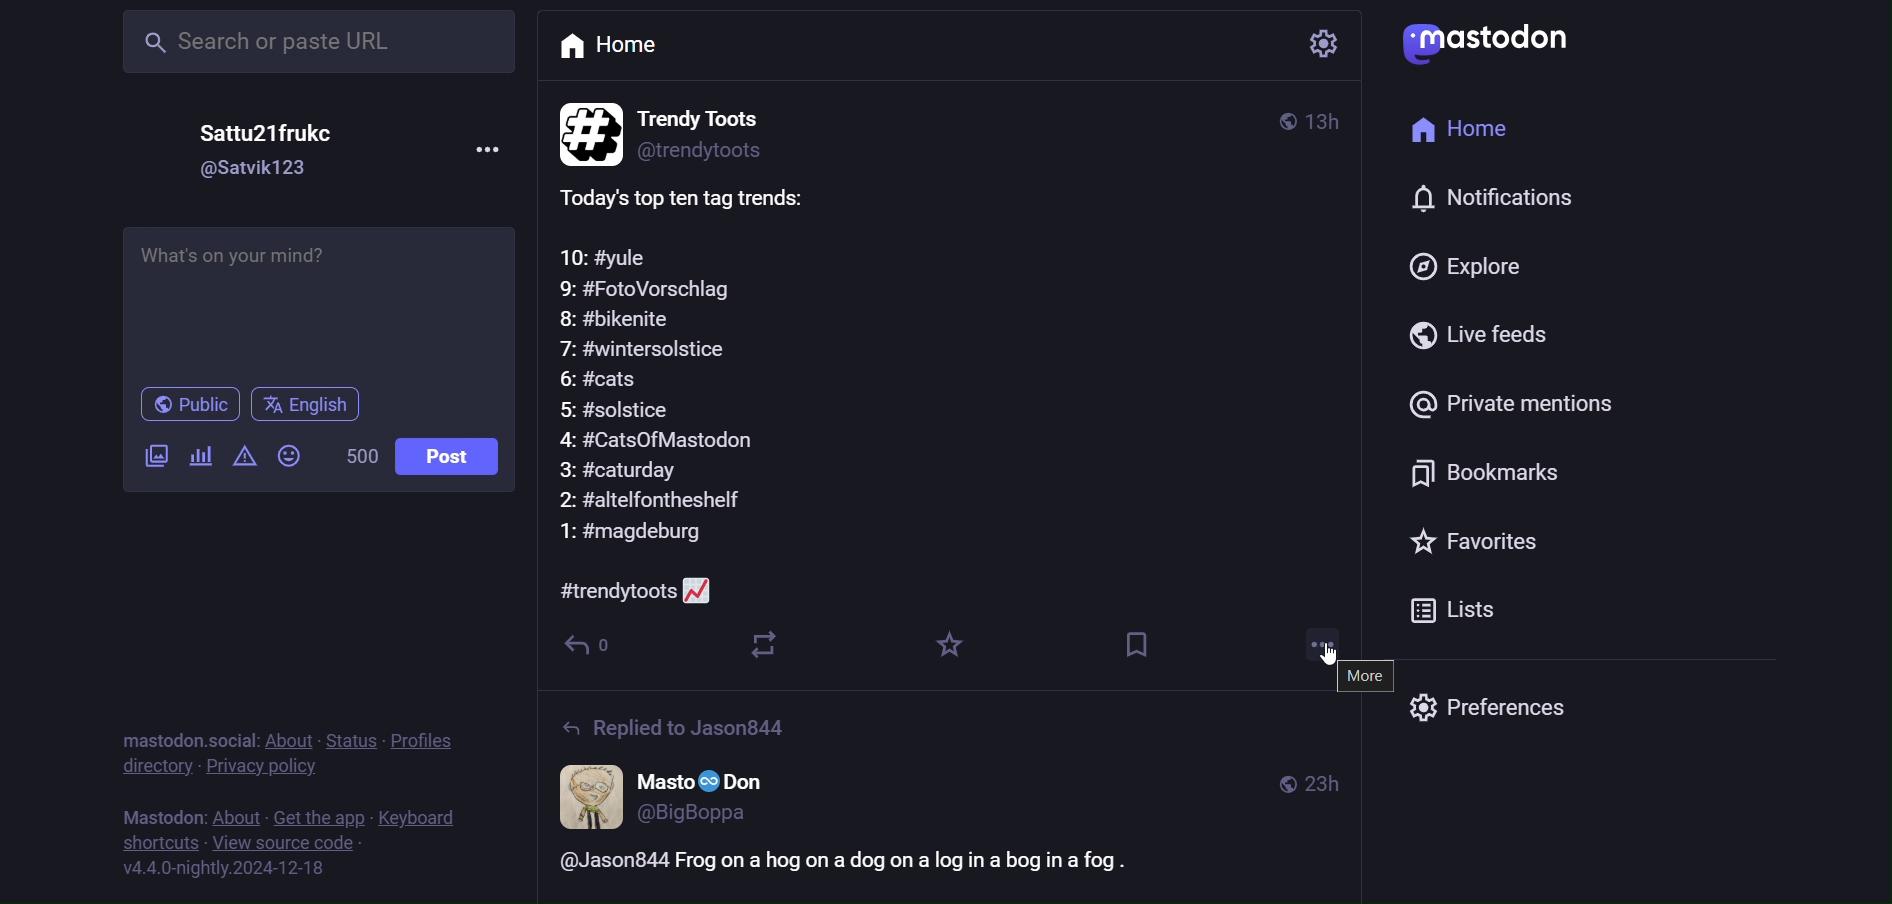  What do you see at coordinates (729, 130) in the screenshot?
I see `user information` at bounding box center [729, 130].